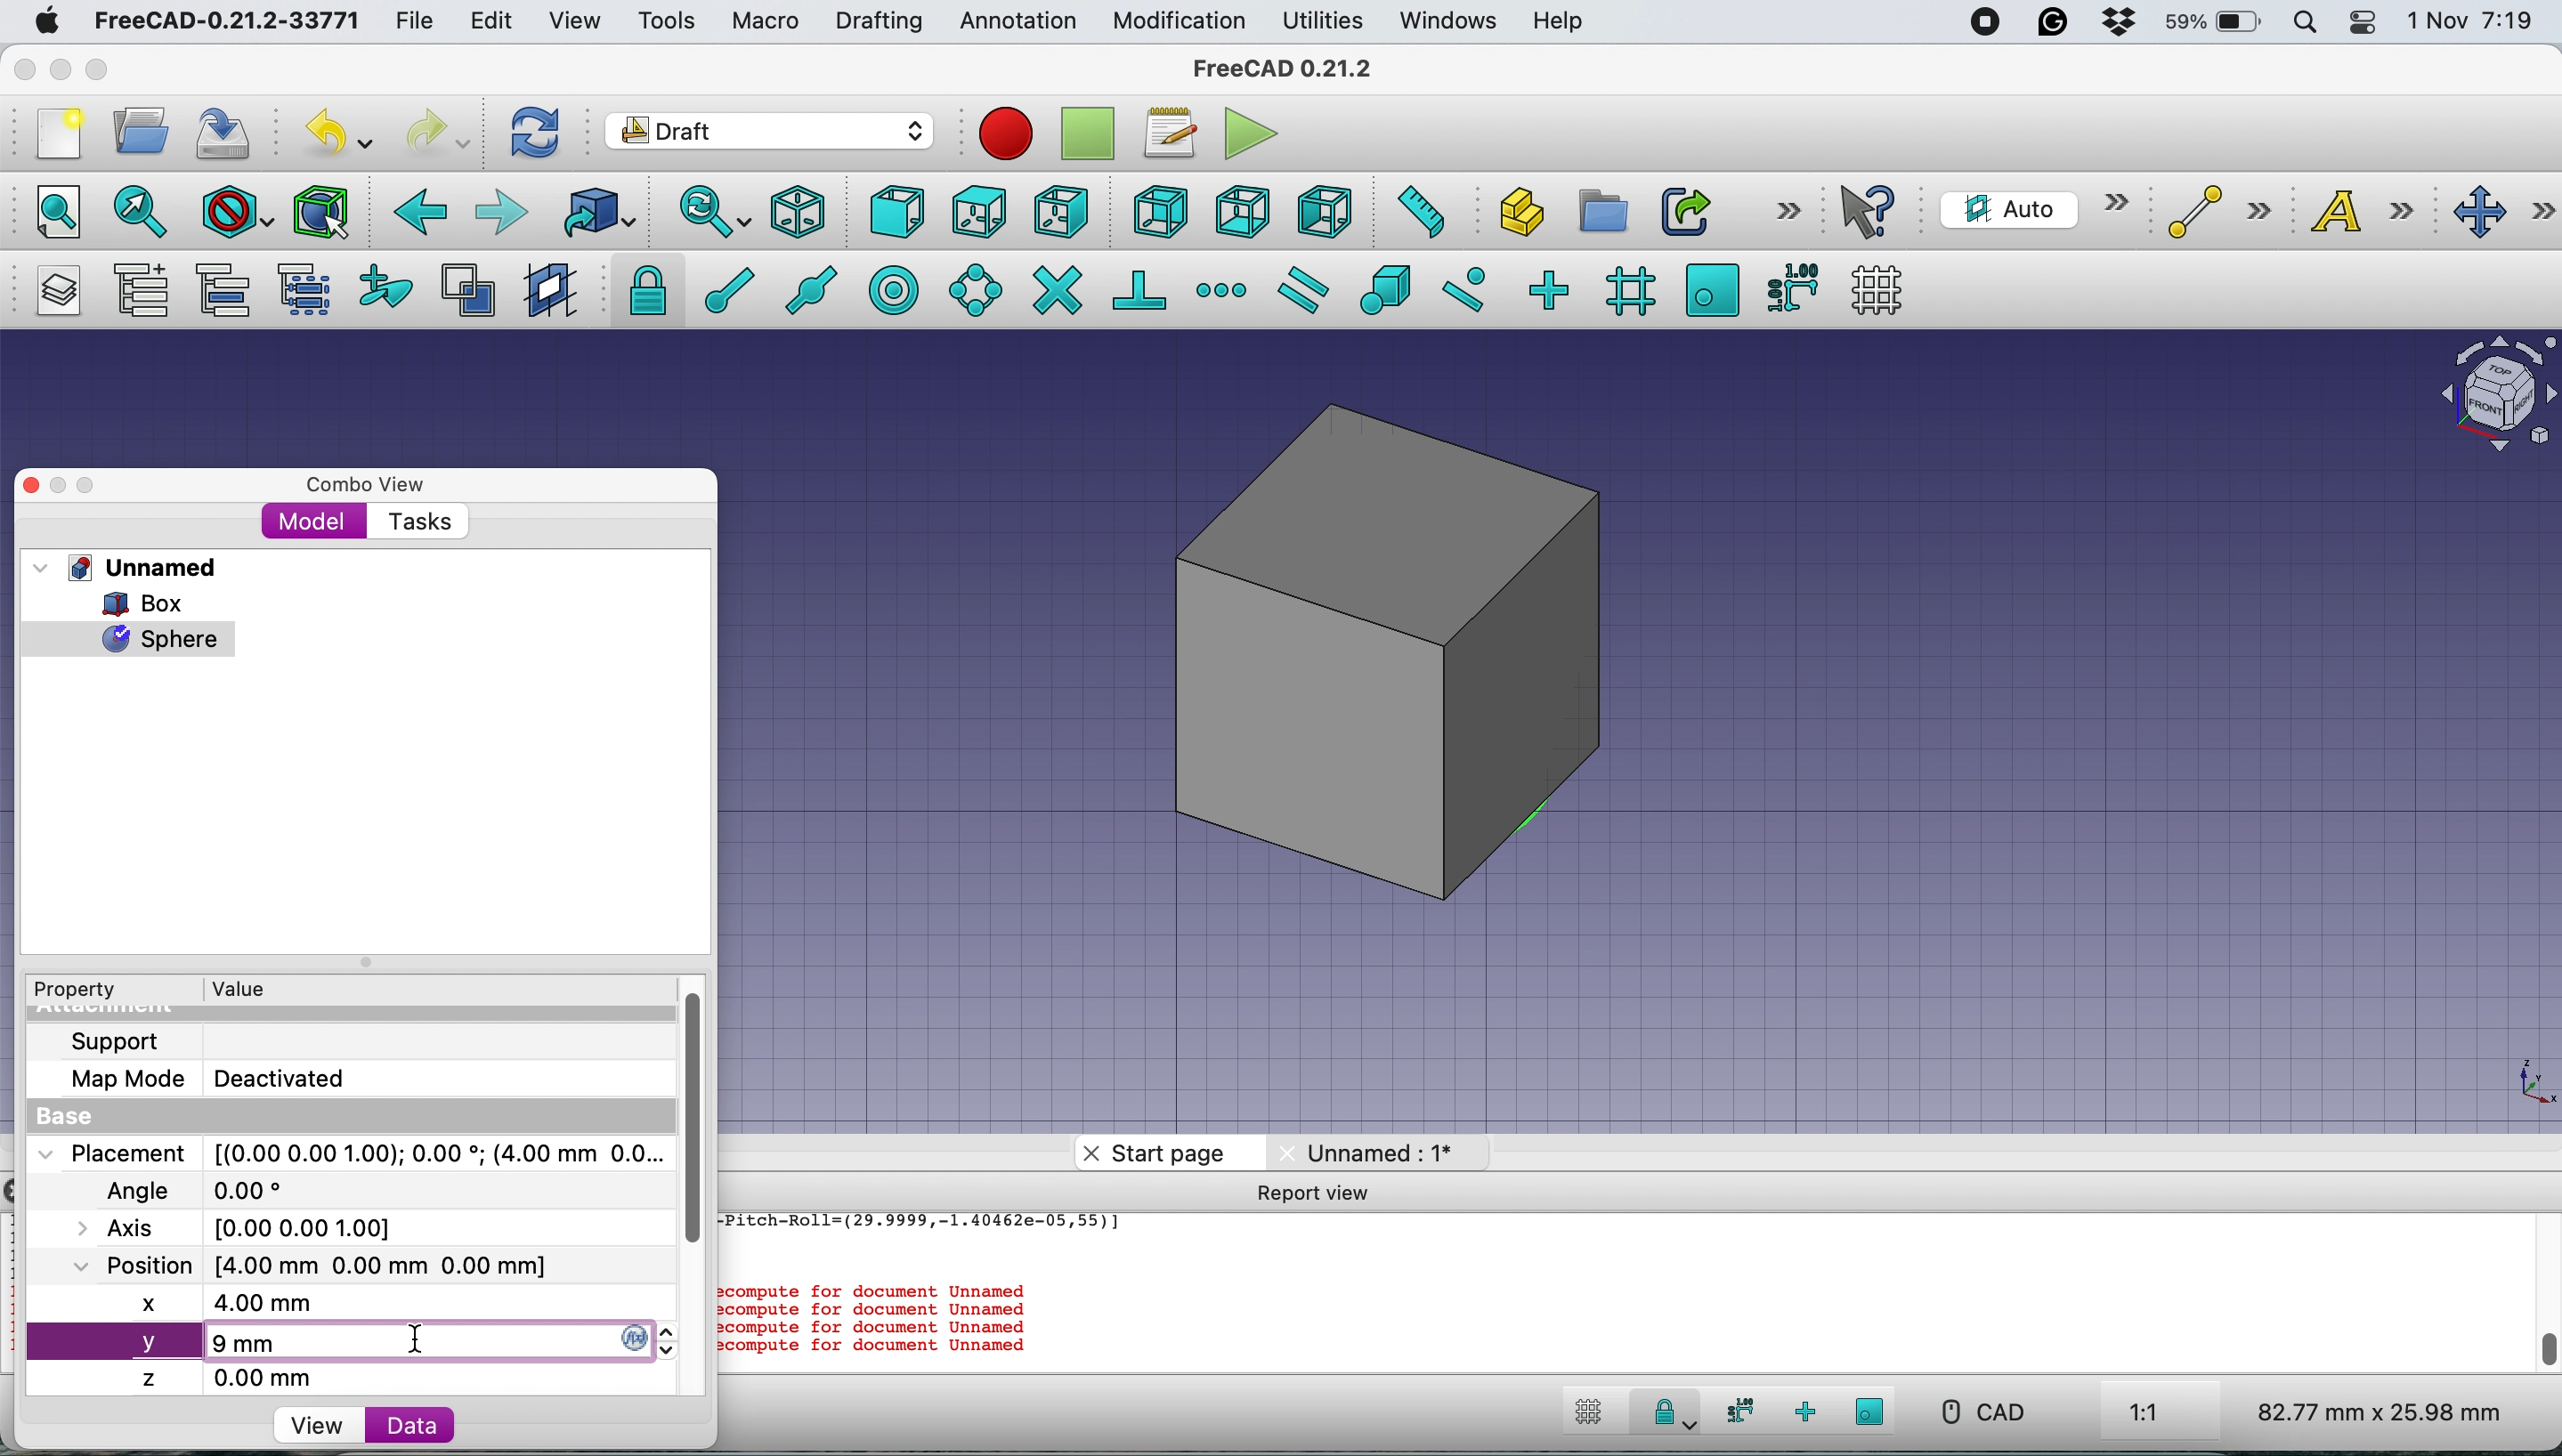 This screenshot has height=1456, width=2562. Describe the element at coordinates (2506, 1087) in the screenshot. I see `xy coordinate` at that location.